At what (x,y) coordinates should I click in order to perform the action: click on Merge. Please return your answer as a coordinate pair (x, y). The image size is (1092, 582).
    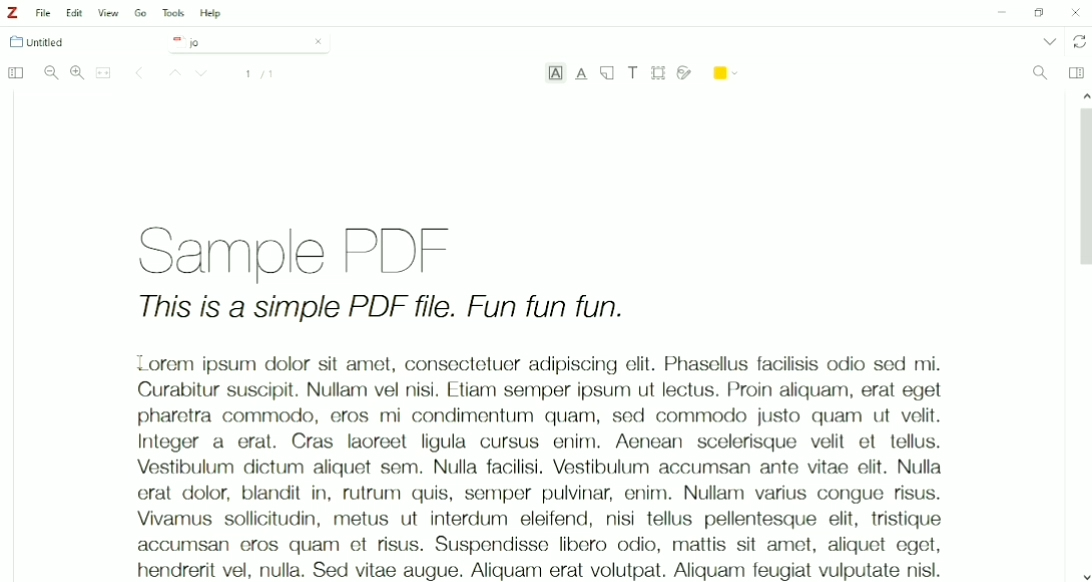
    Looking at the image, I should click on (104, 73).